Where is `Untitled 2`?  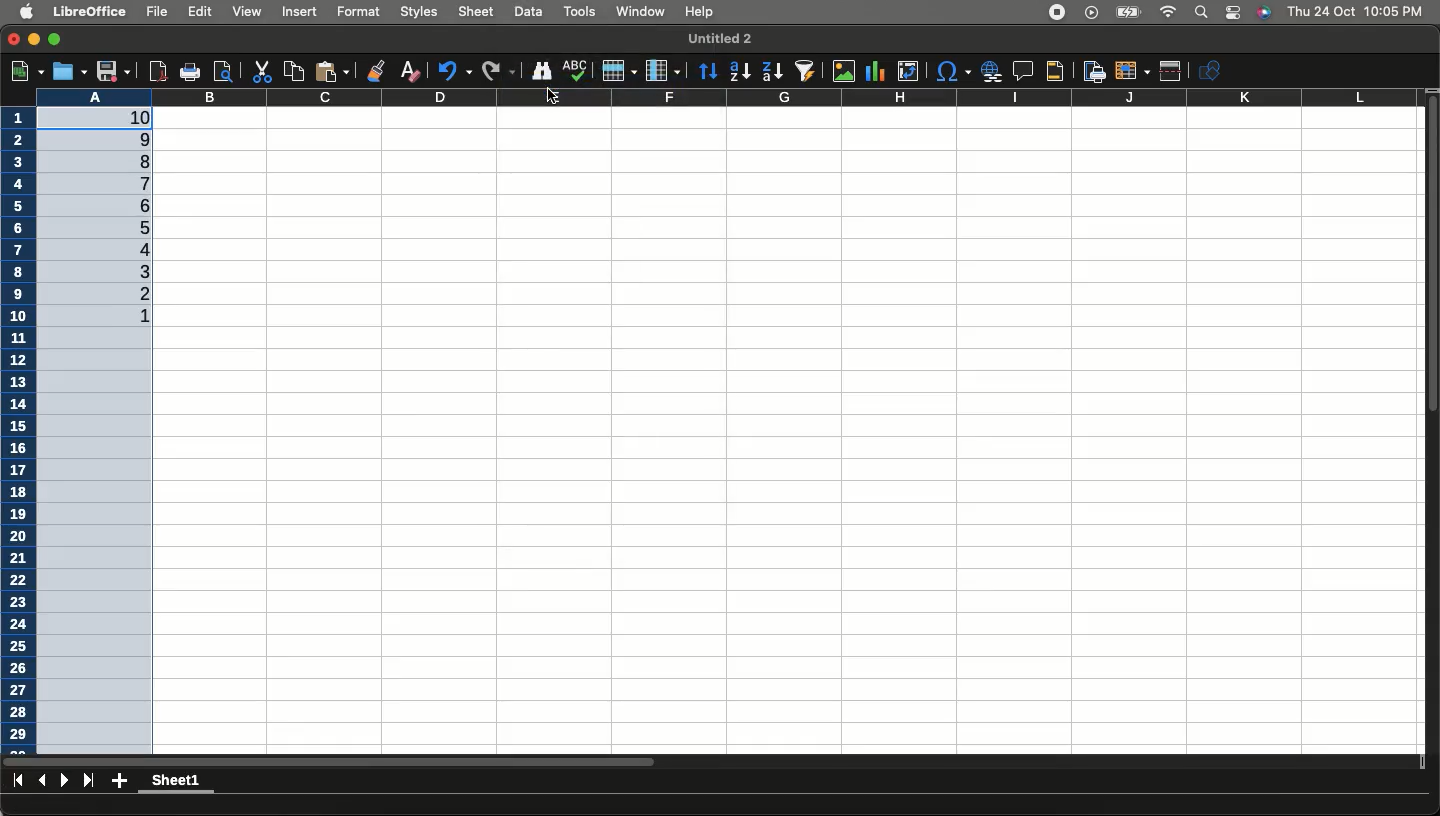 Untitled 2 is located at coordinates (722, 38).